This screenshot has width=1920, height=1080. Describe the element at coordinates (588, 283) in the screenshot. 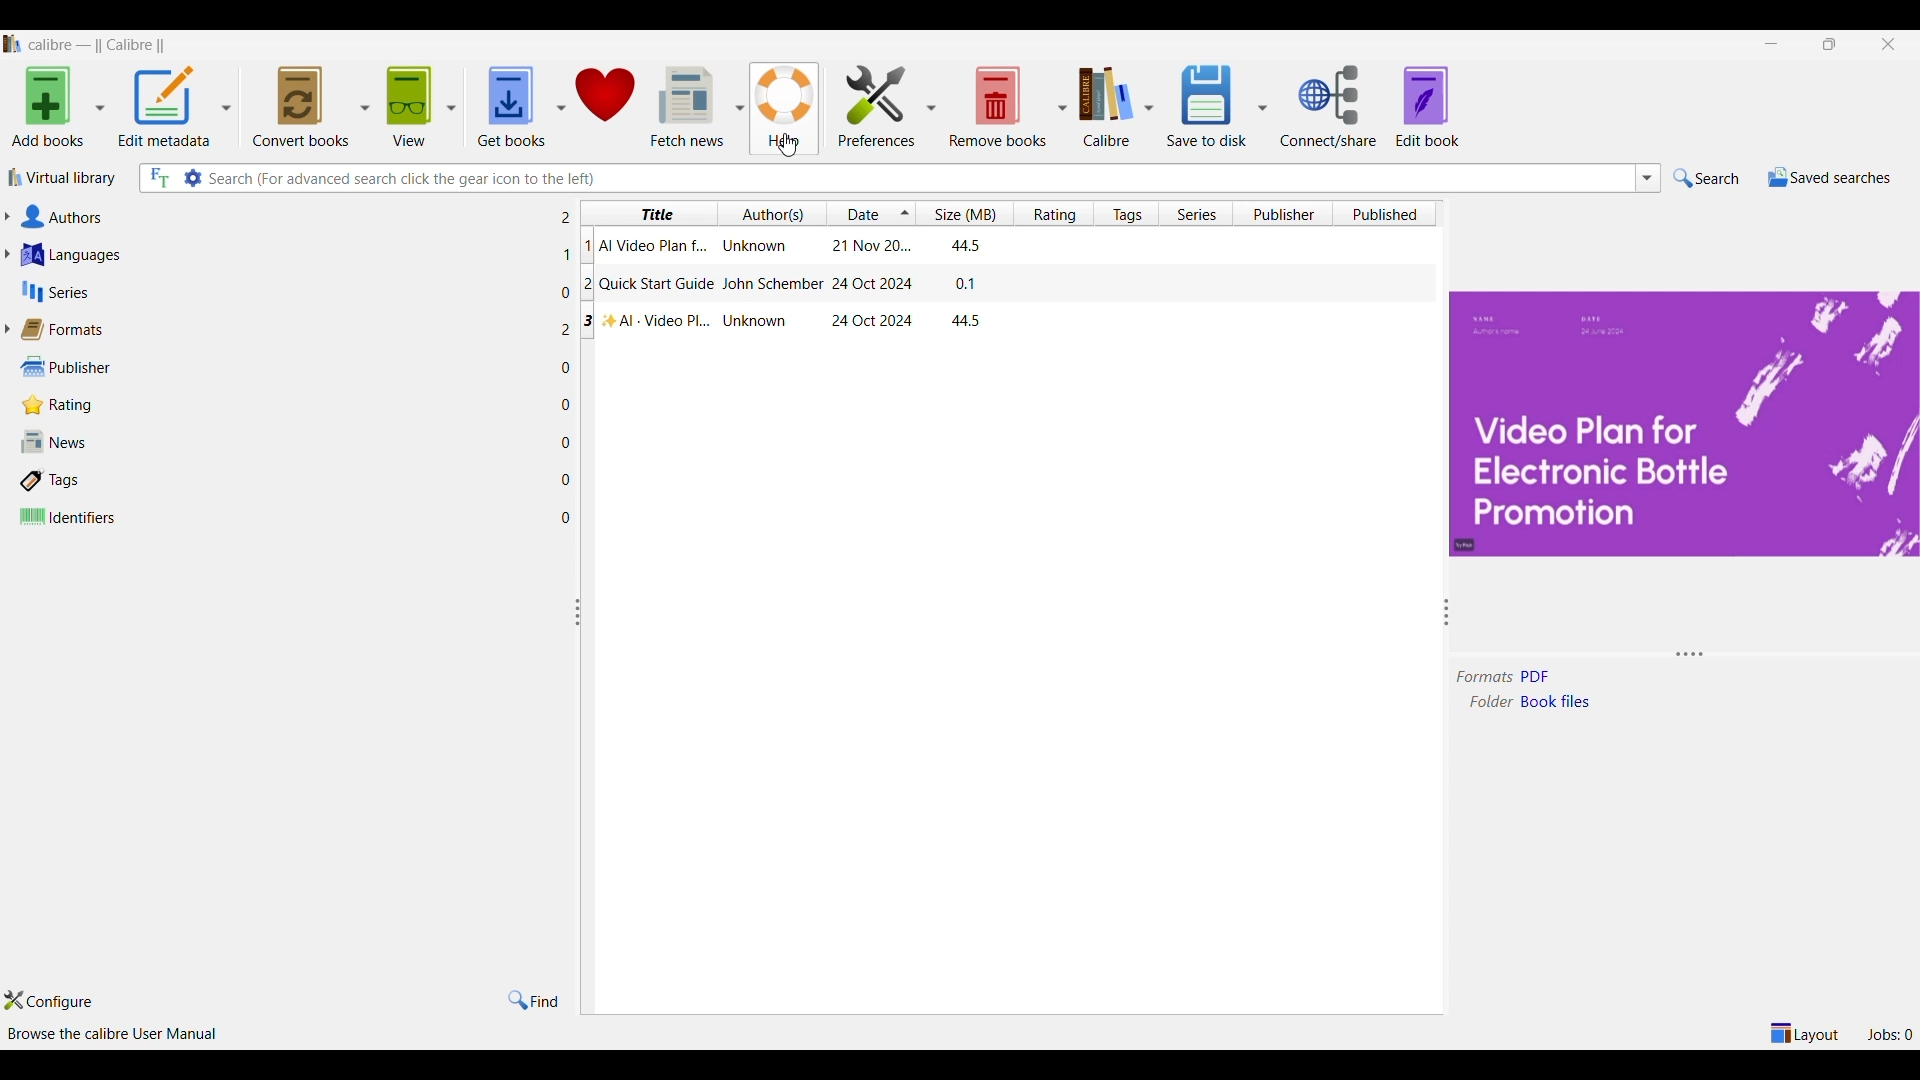

I see `Ordered list of columns` at that location.